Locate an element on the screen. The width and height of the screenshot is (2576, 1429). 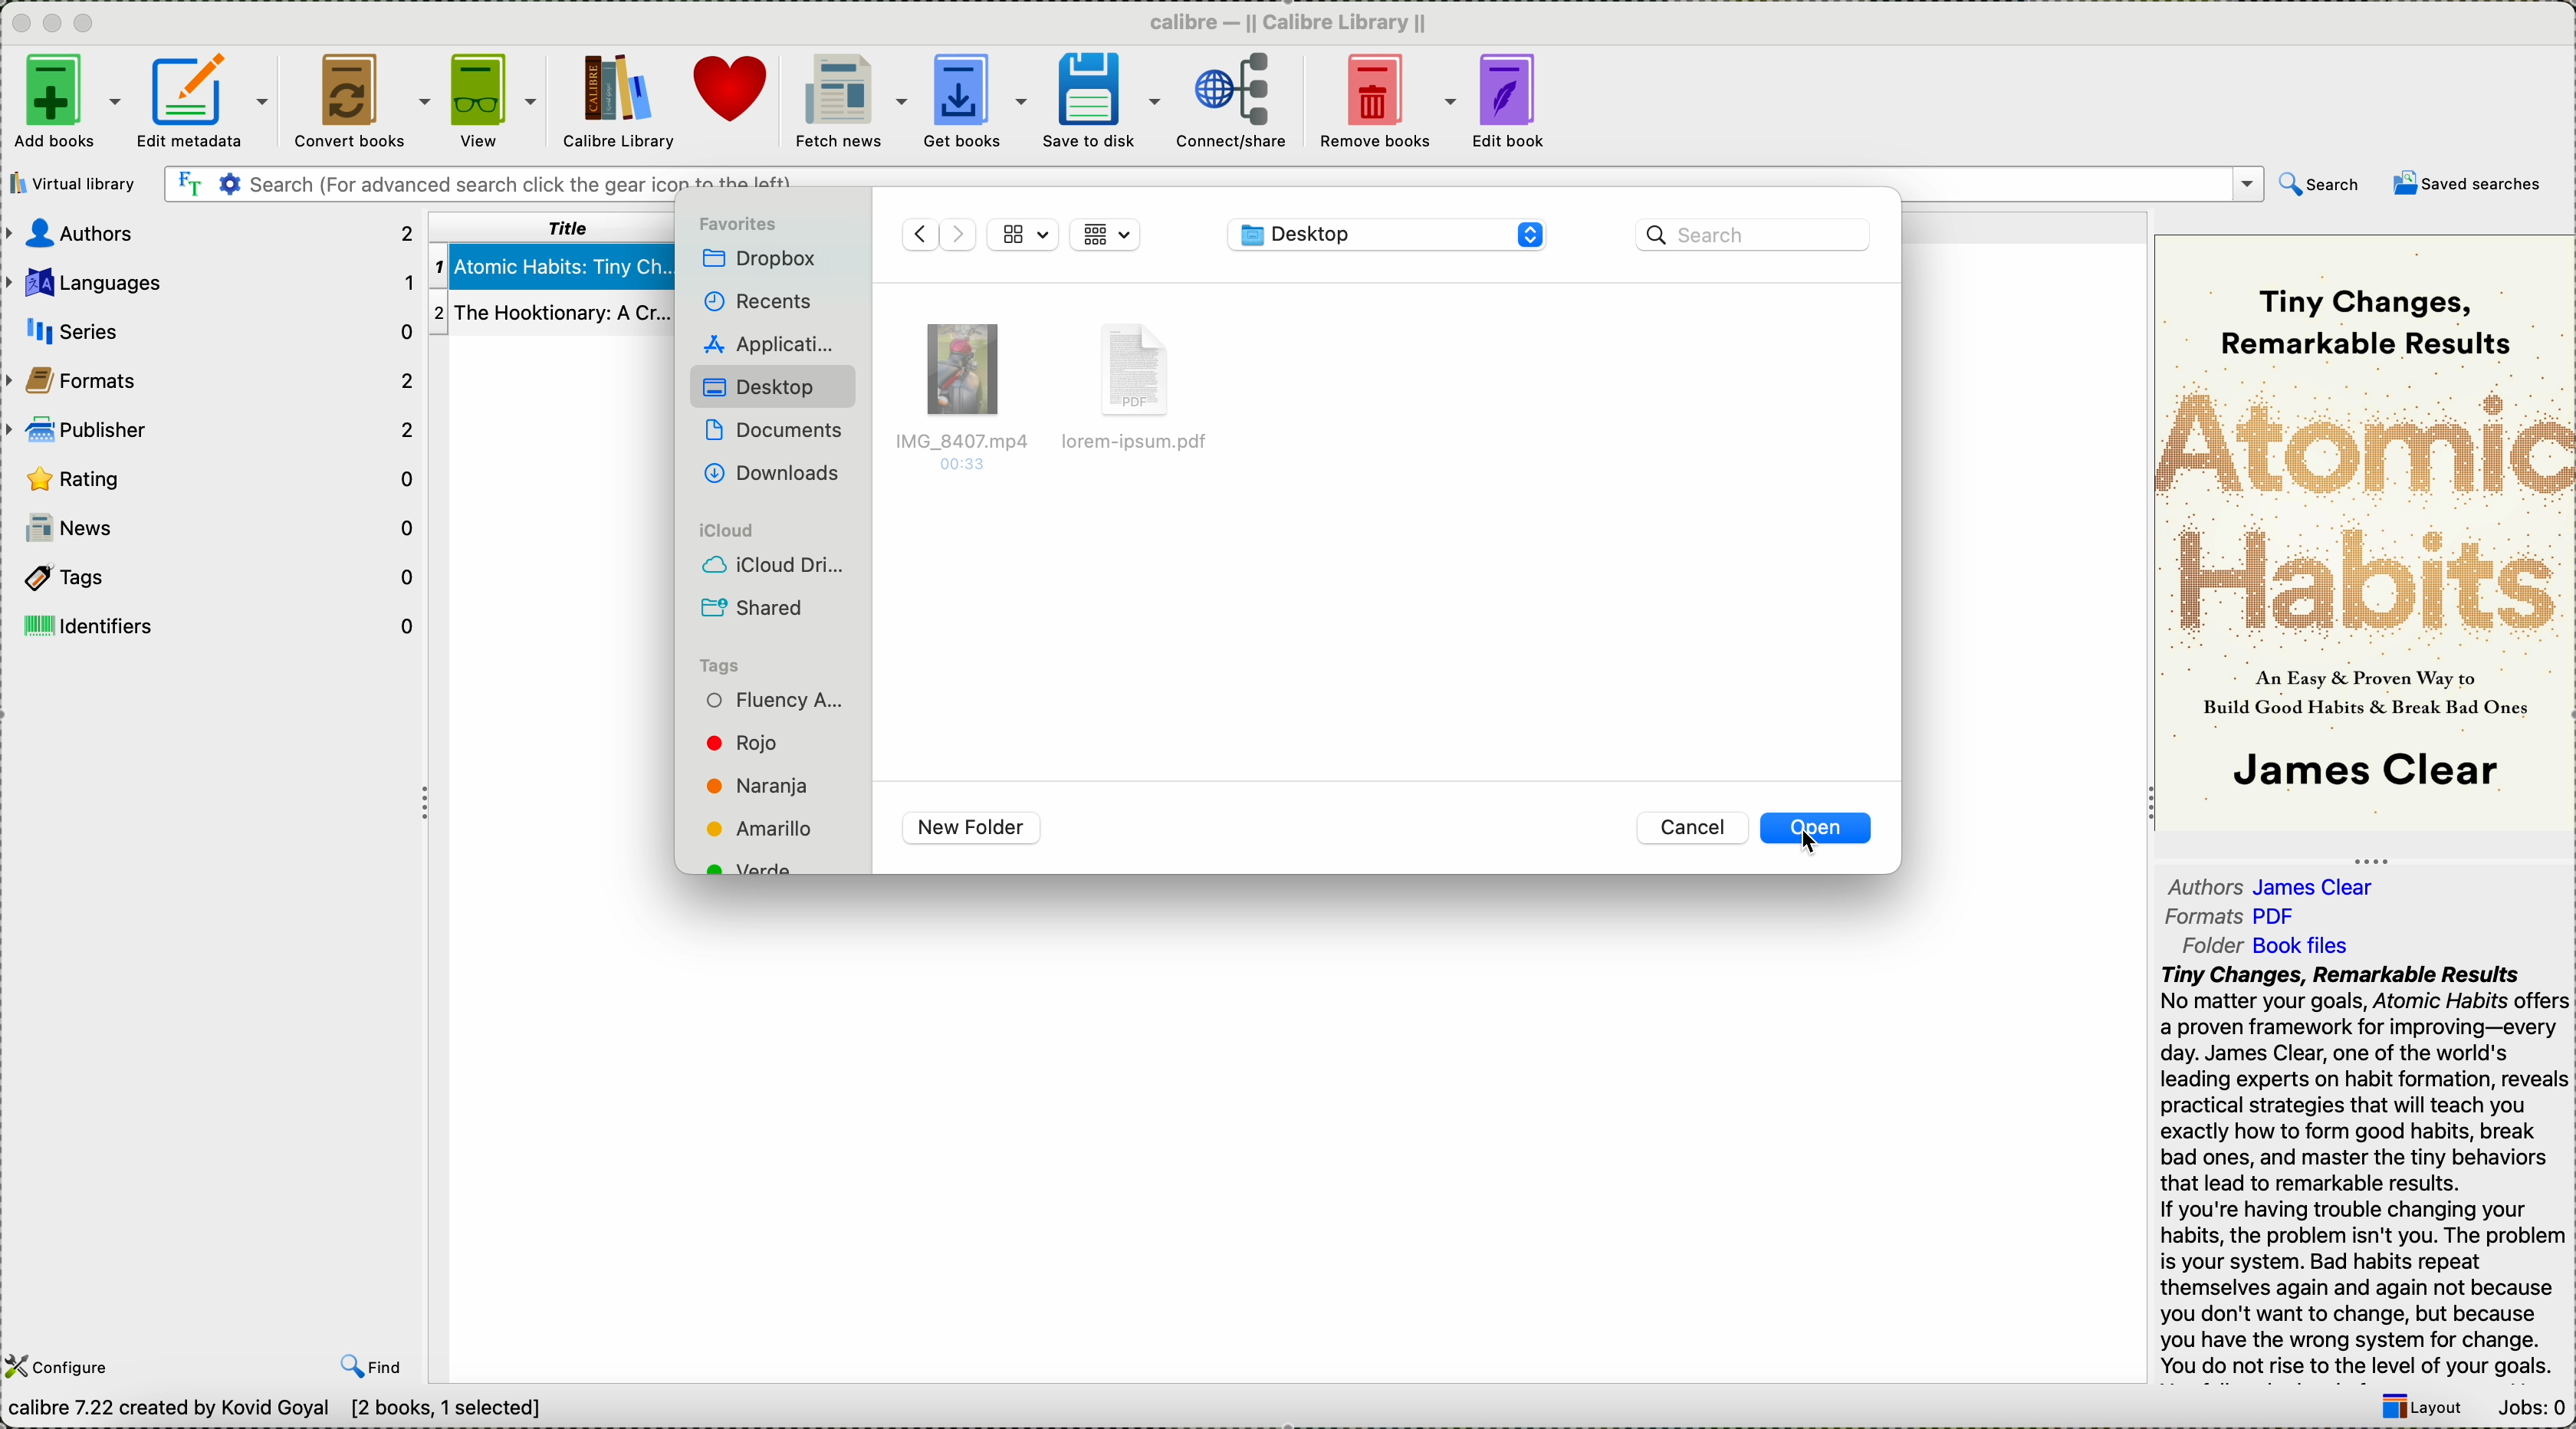
folder is located at coordinates (2272, 946).